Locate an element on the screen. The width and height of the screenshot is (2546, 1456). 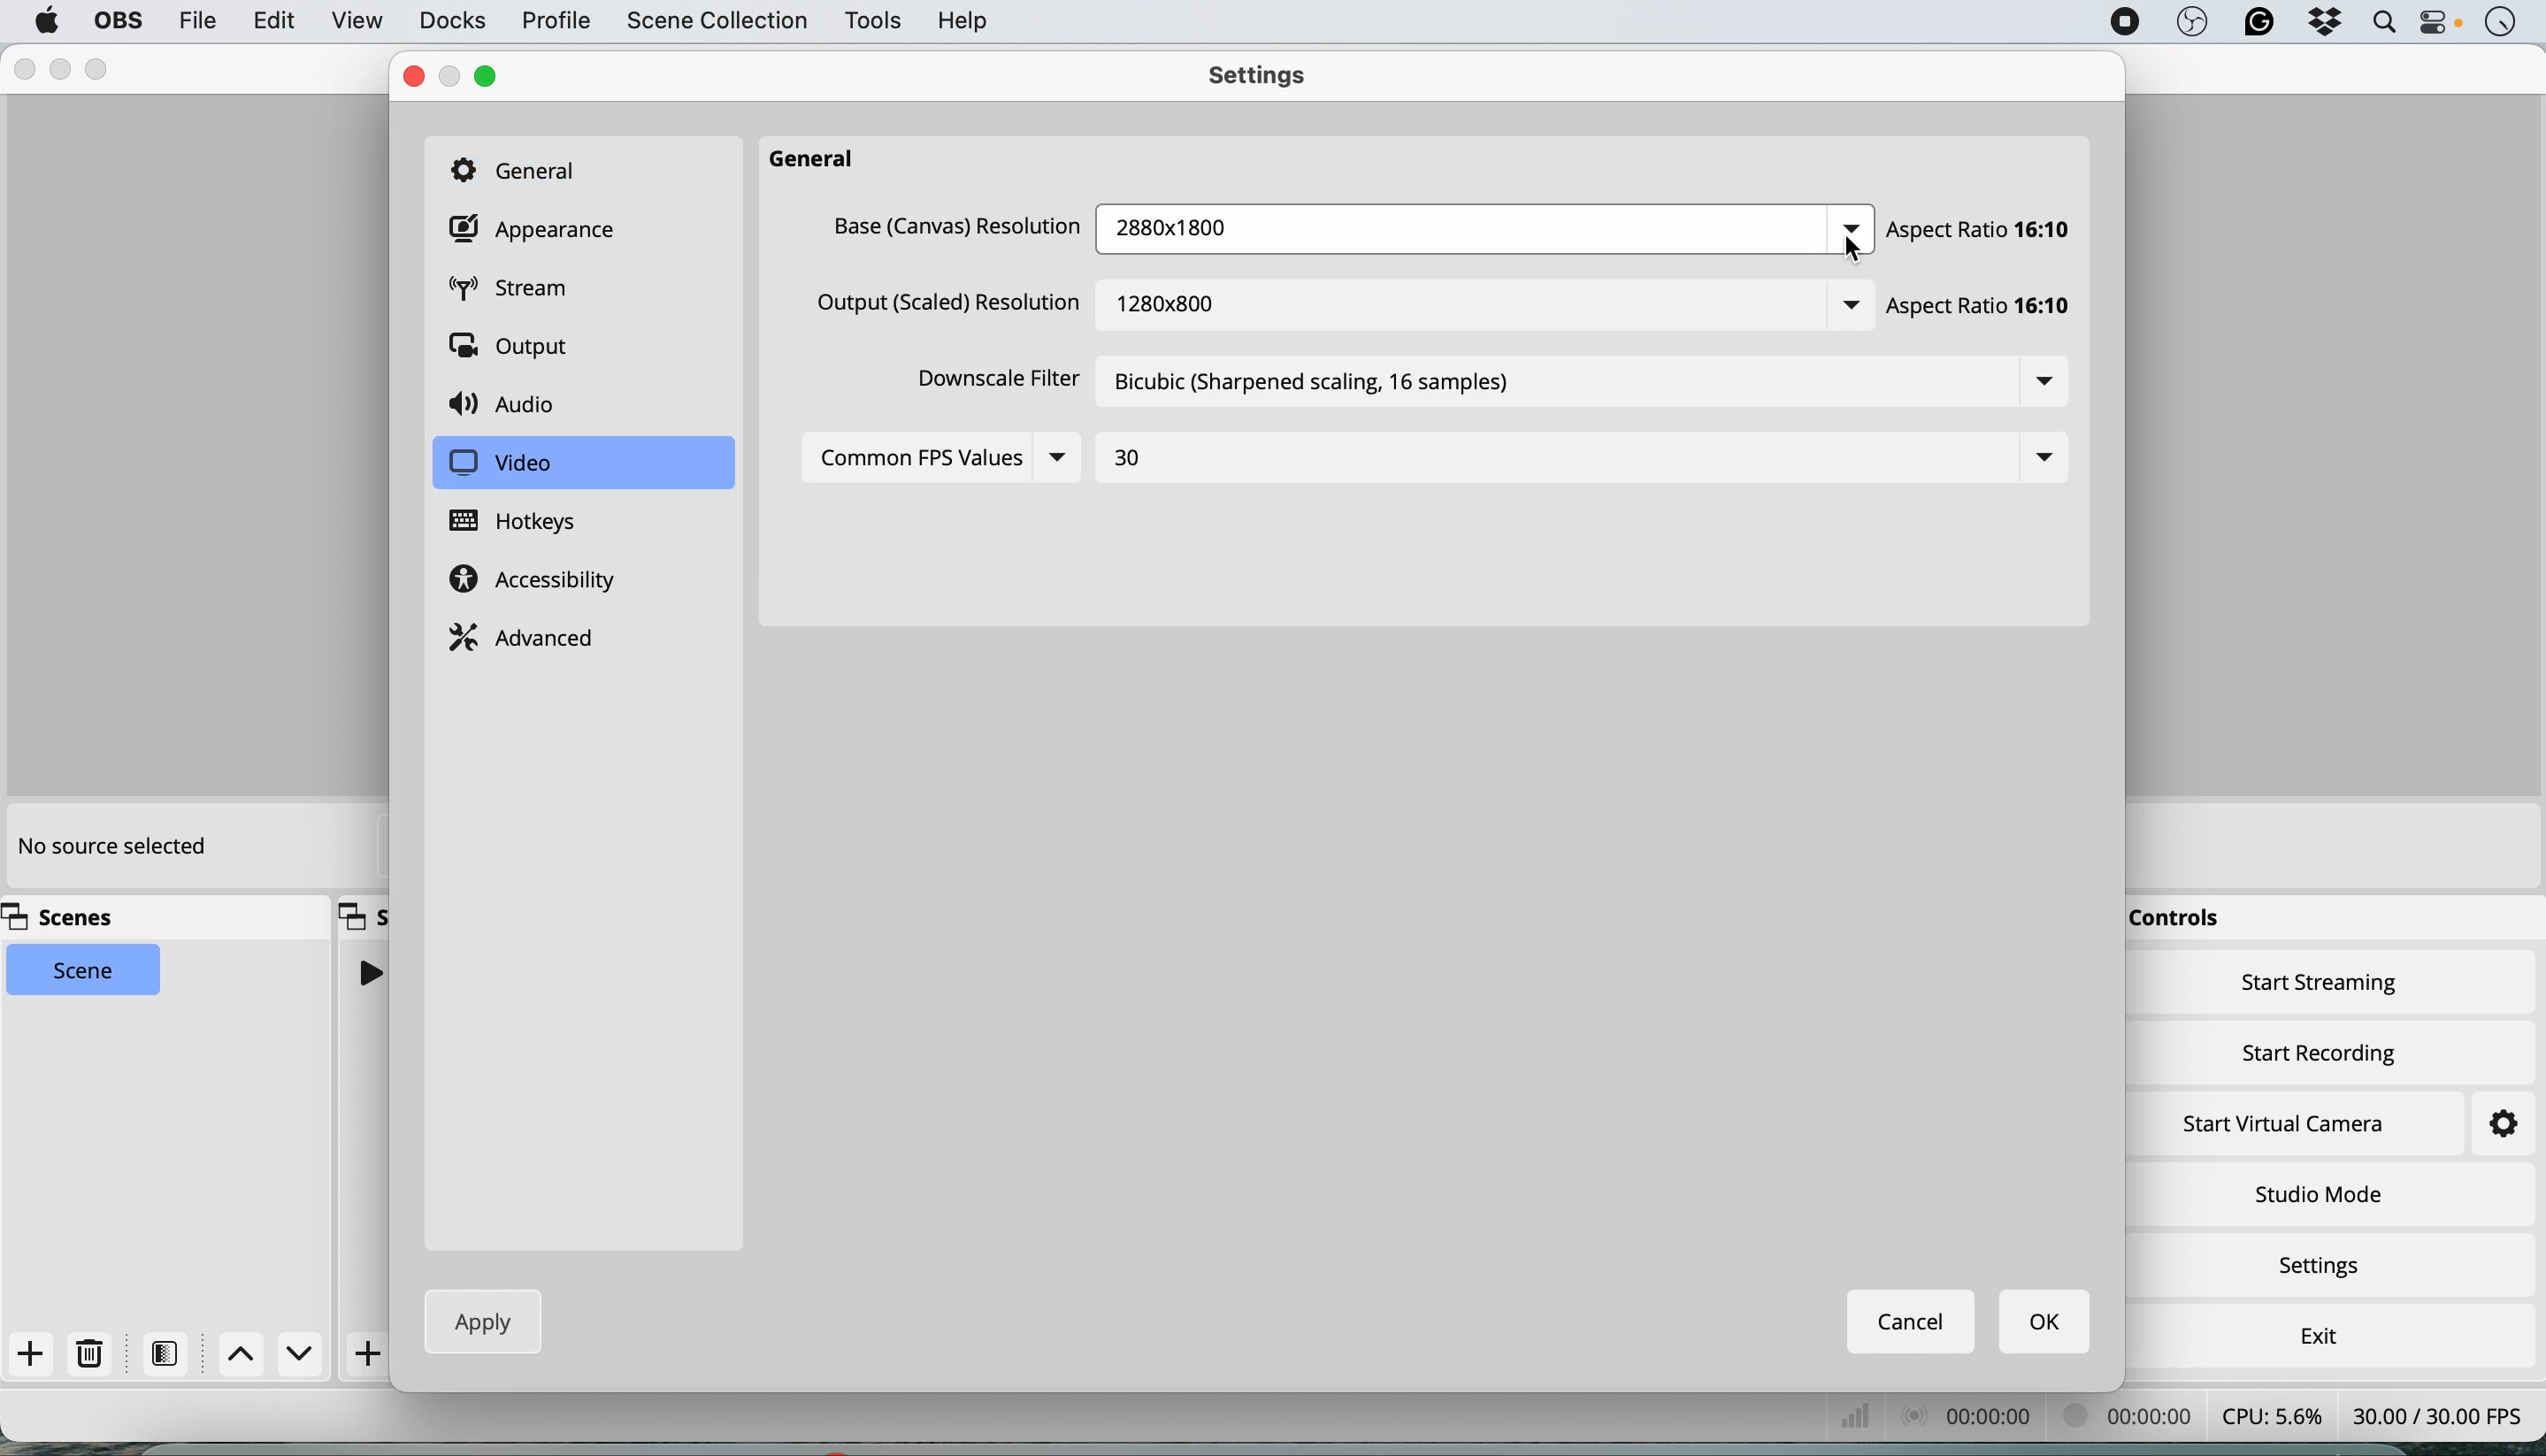
List item is located at coordinates (2035, 458).